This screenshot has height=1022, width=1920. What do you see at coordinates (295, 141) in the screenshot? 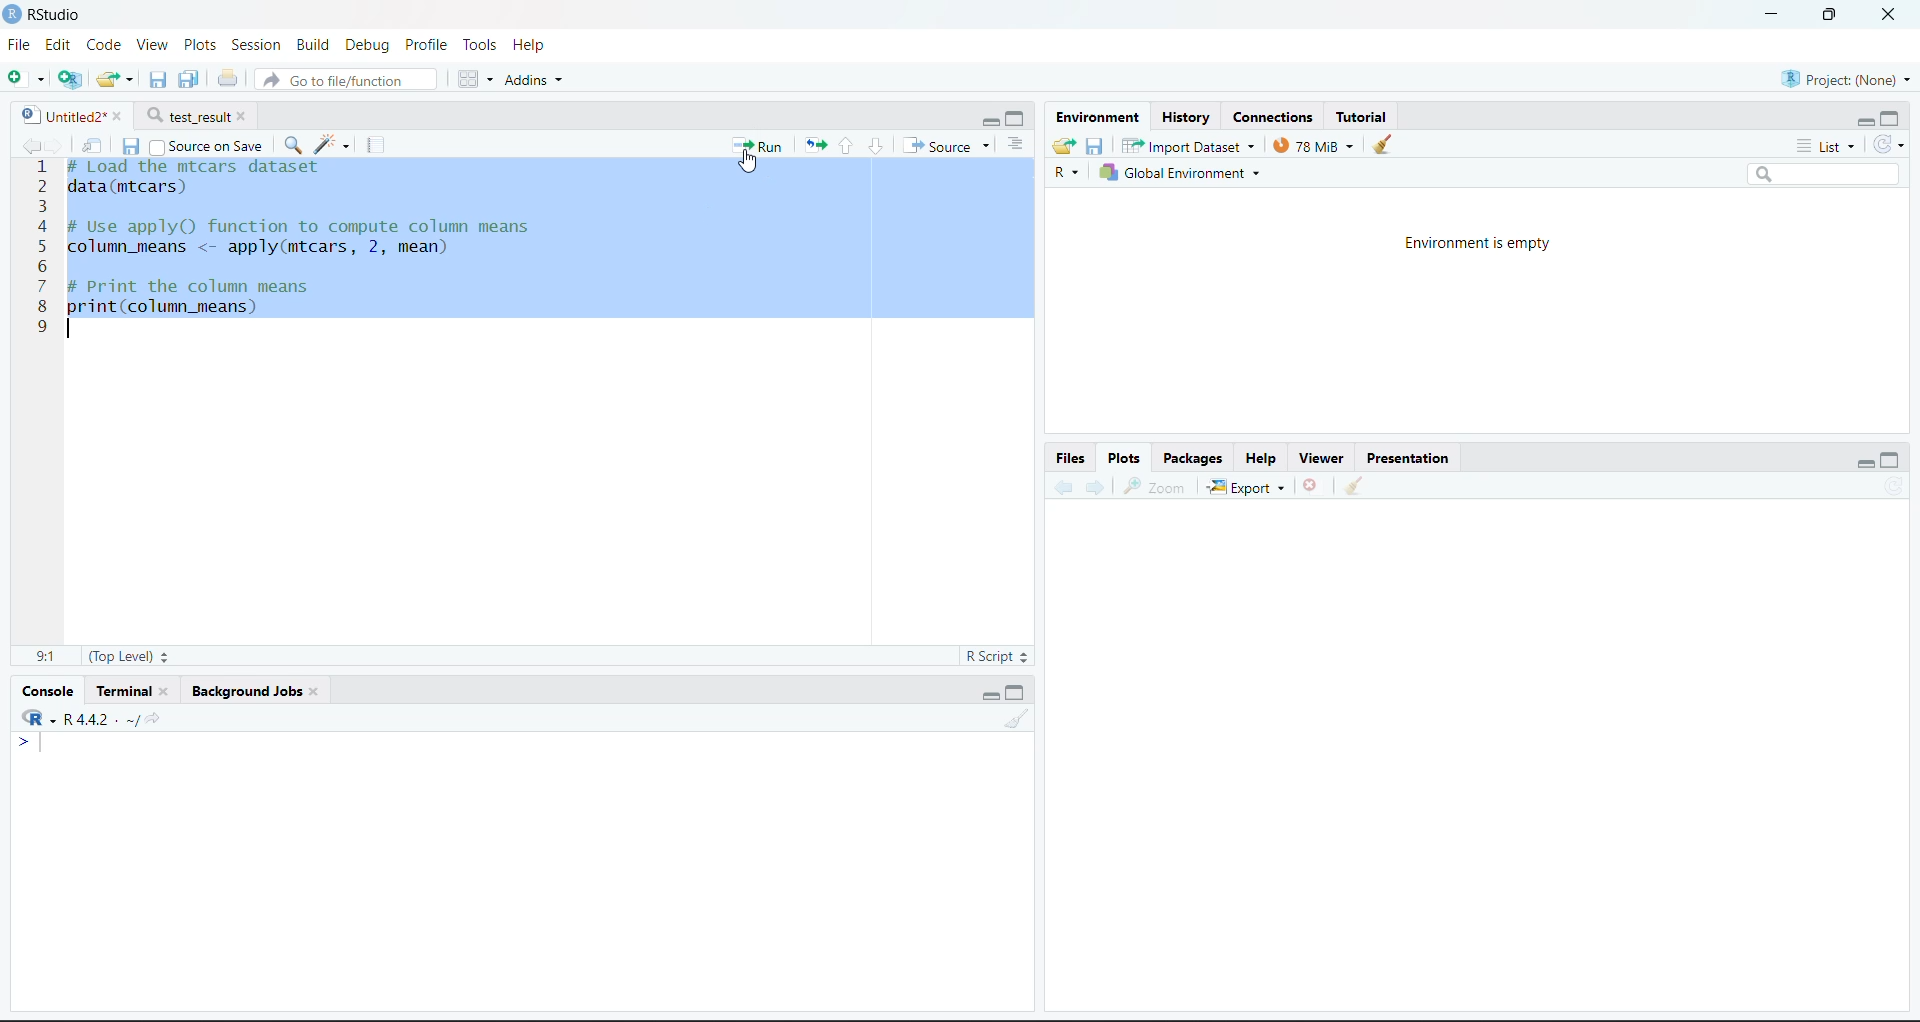
I see `Find/Replace` at bounding box center [295, 141].